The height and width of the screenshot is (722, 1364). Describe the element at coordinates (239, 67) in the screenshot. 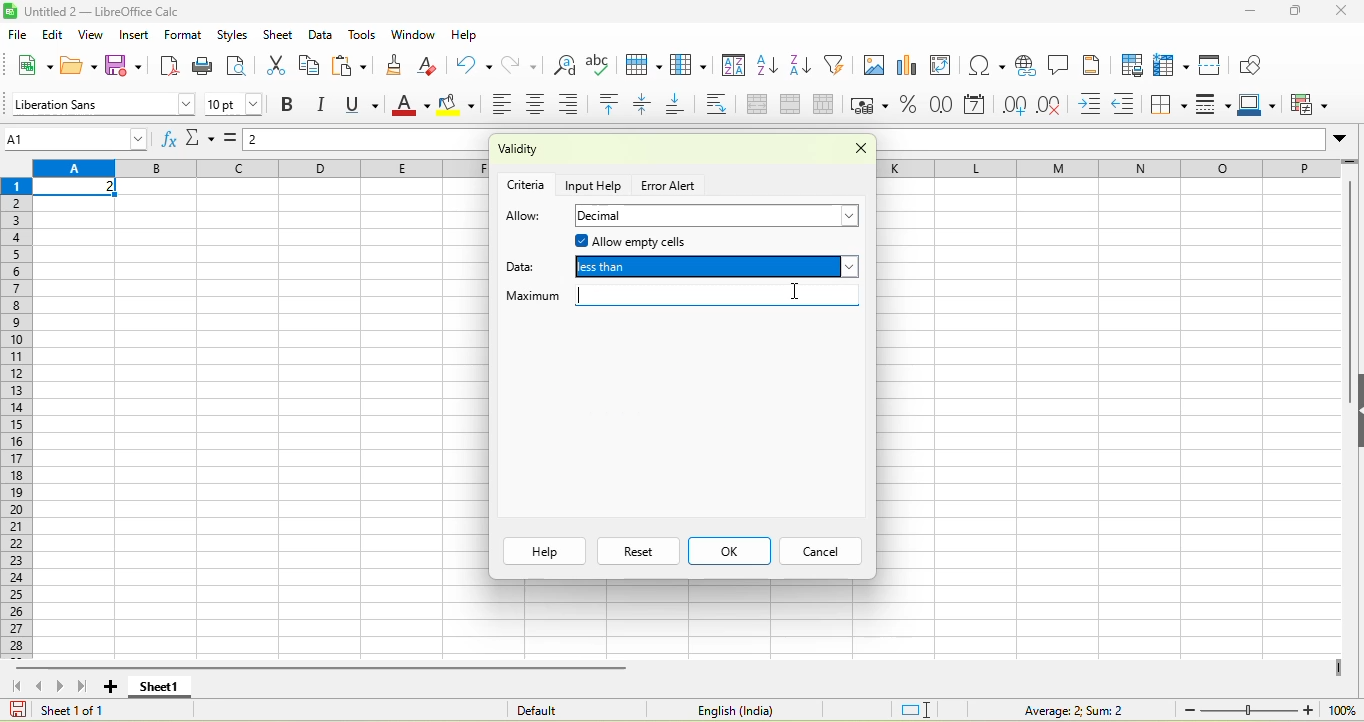

I see `print preview` at that location.